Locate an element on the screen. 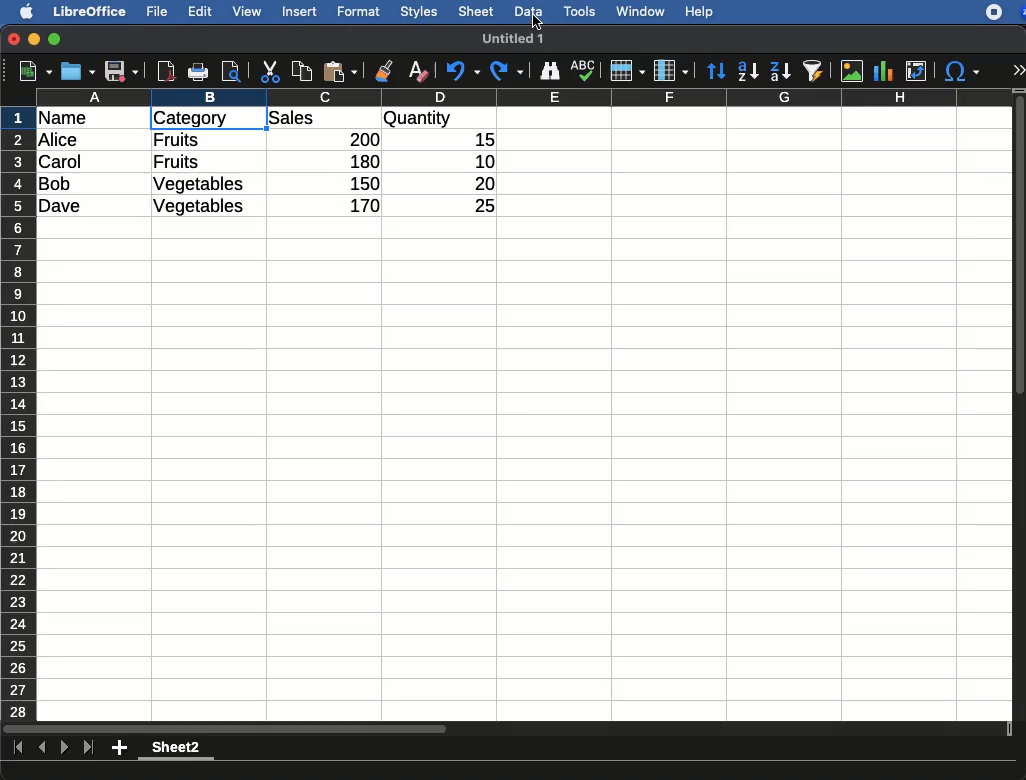  row is located at coordinates (20, 413).